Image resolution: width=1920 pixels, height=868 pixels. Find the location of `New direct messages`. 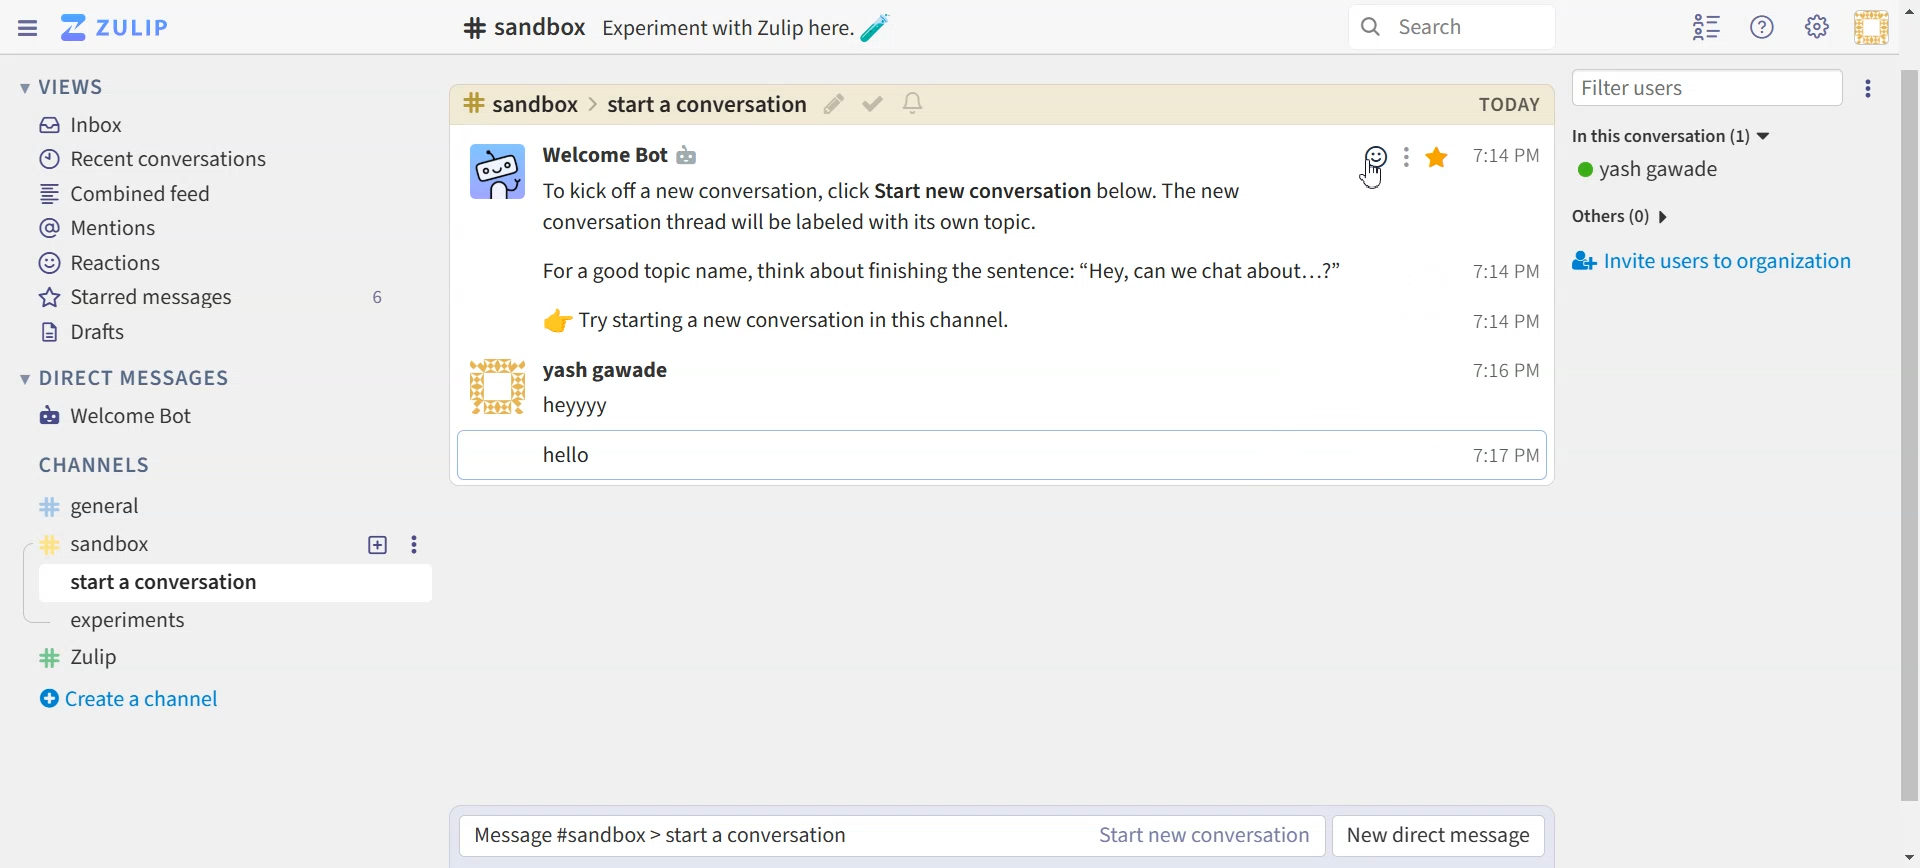

New direct messages is located at coordinates (1441, 836).